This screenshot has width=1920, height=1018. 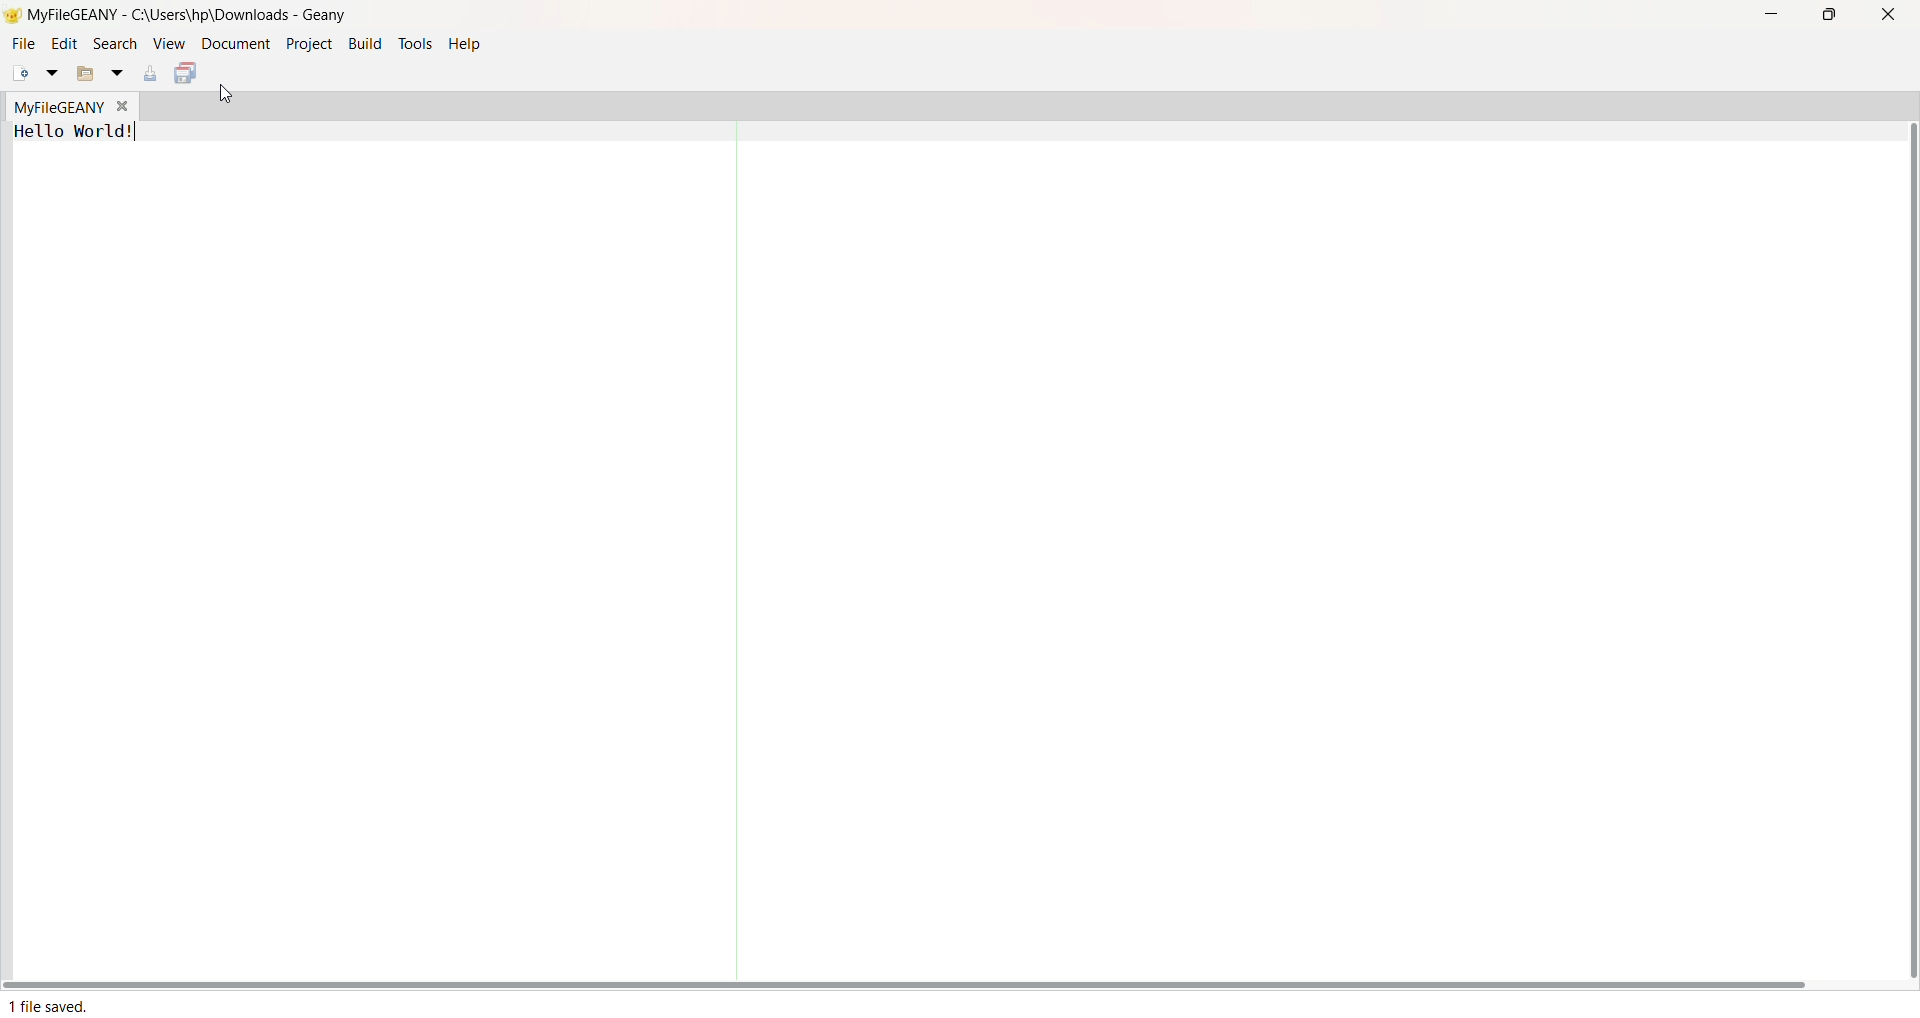 I want to click on Project, so click(x=307, y=44).